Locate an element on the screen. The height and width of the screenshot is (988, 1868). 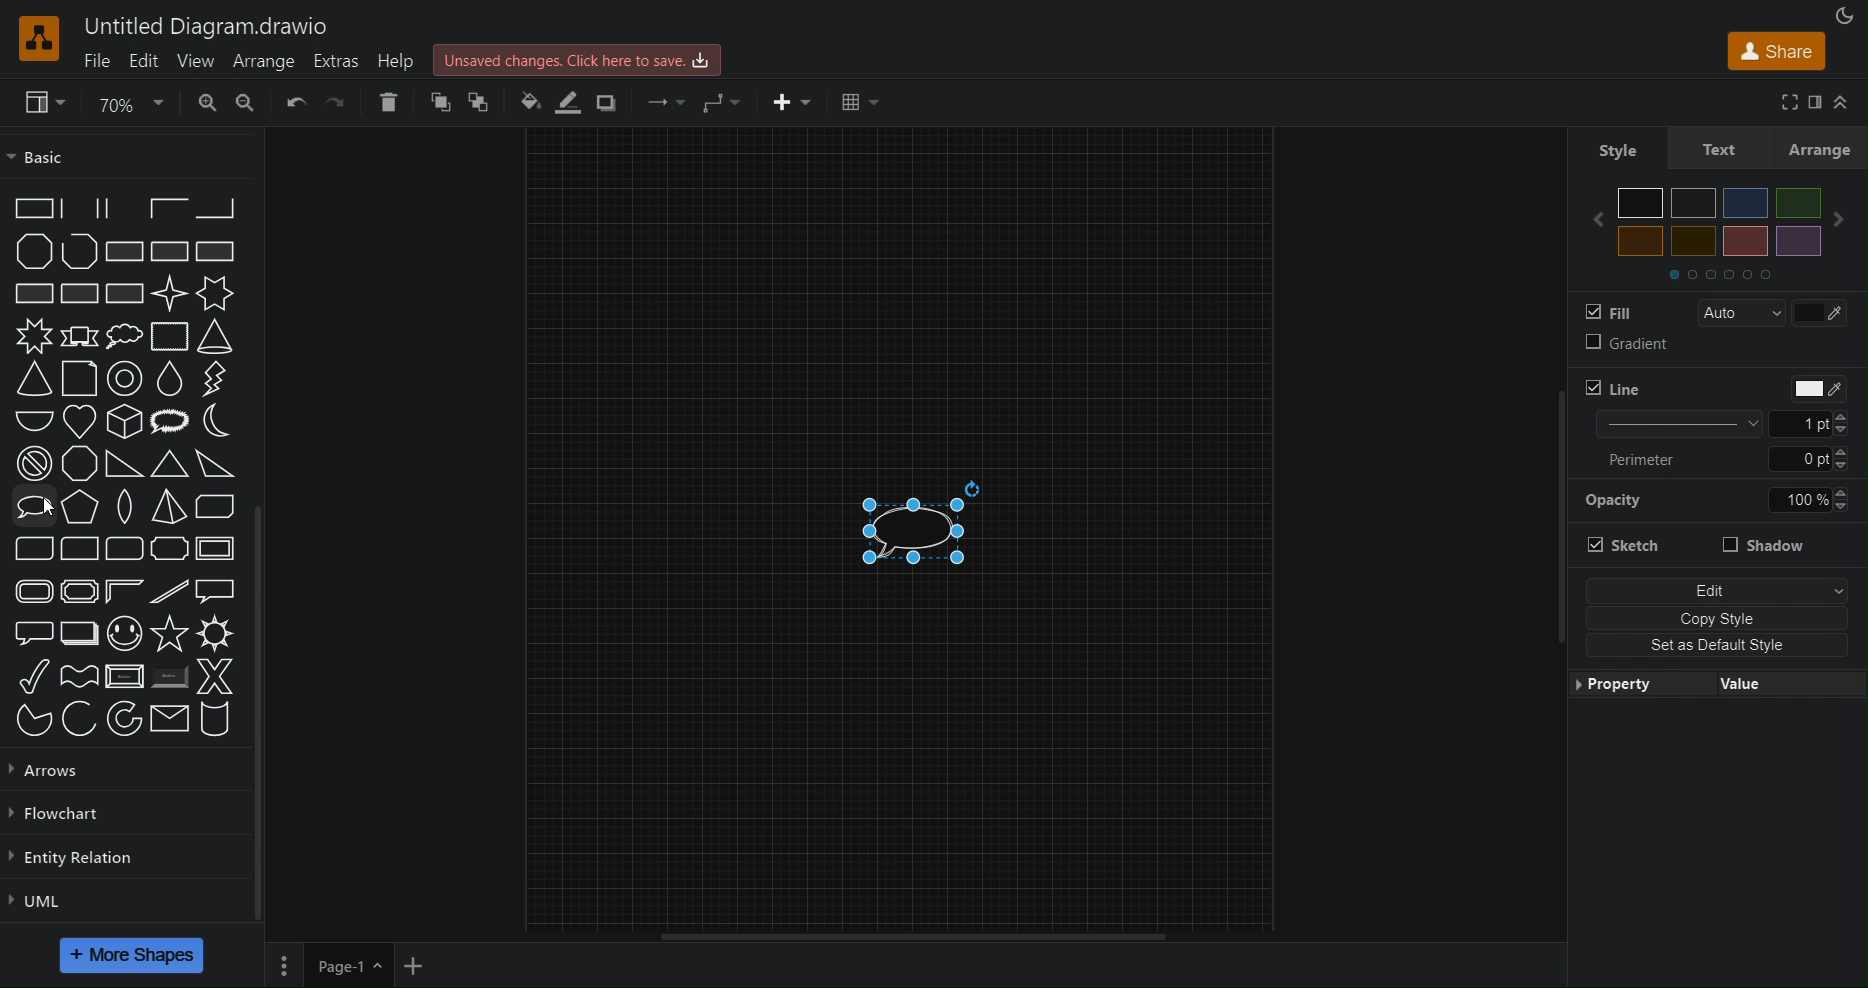
Table is located at coordinates (861, 104).